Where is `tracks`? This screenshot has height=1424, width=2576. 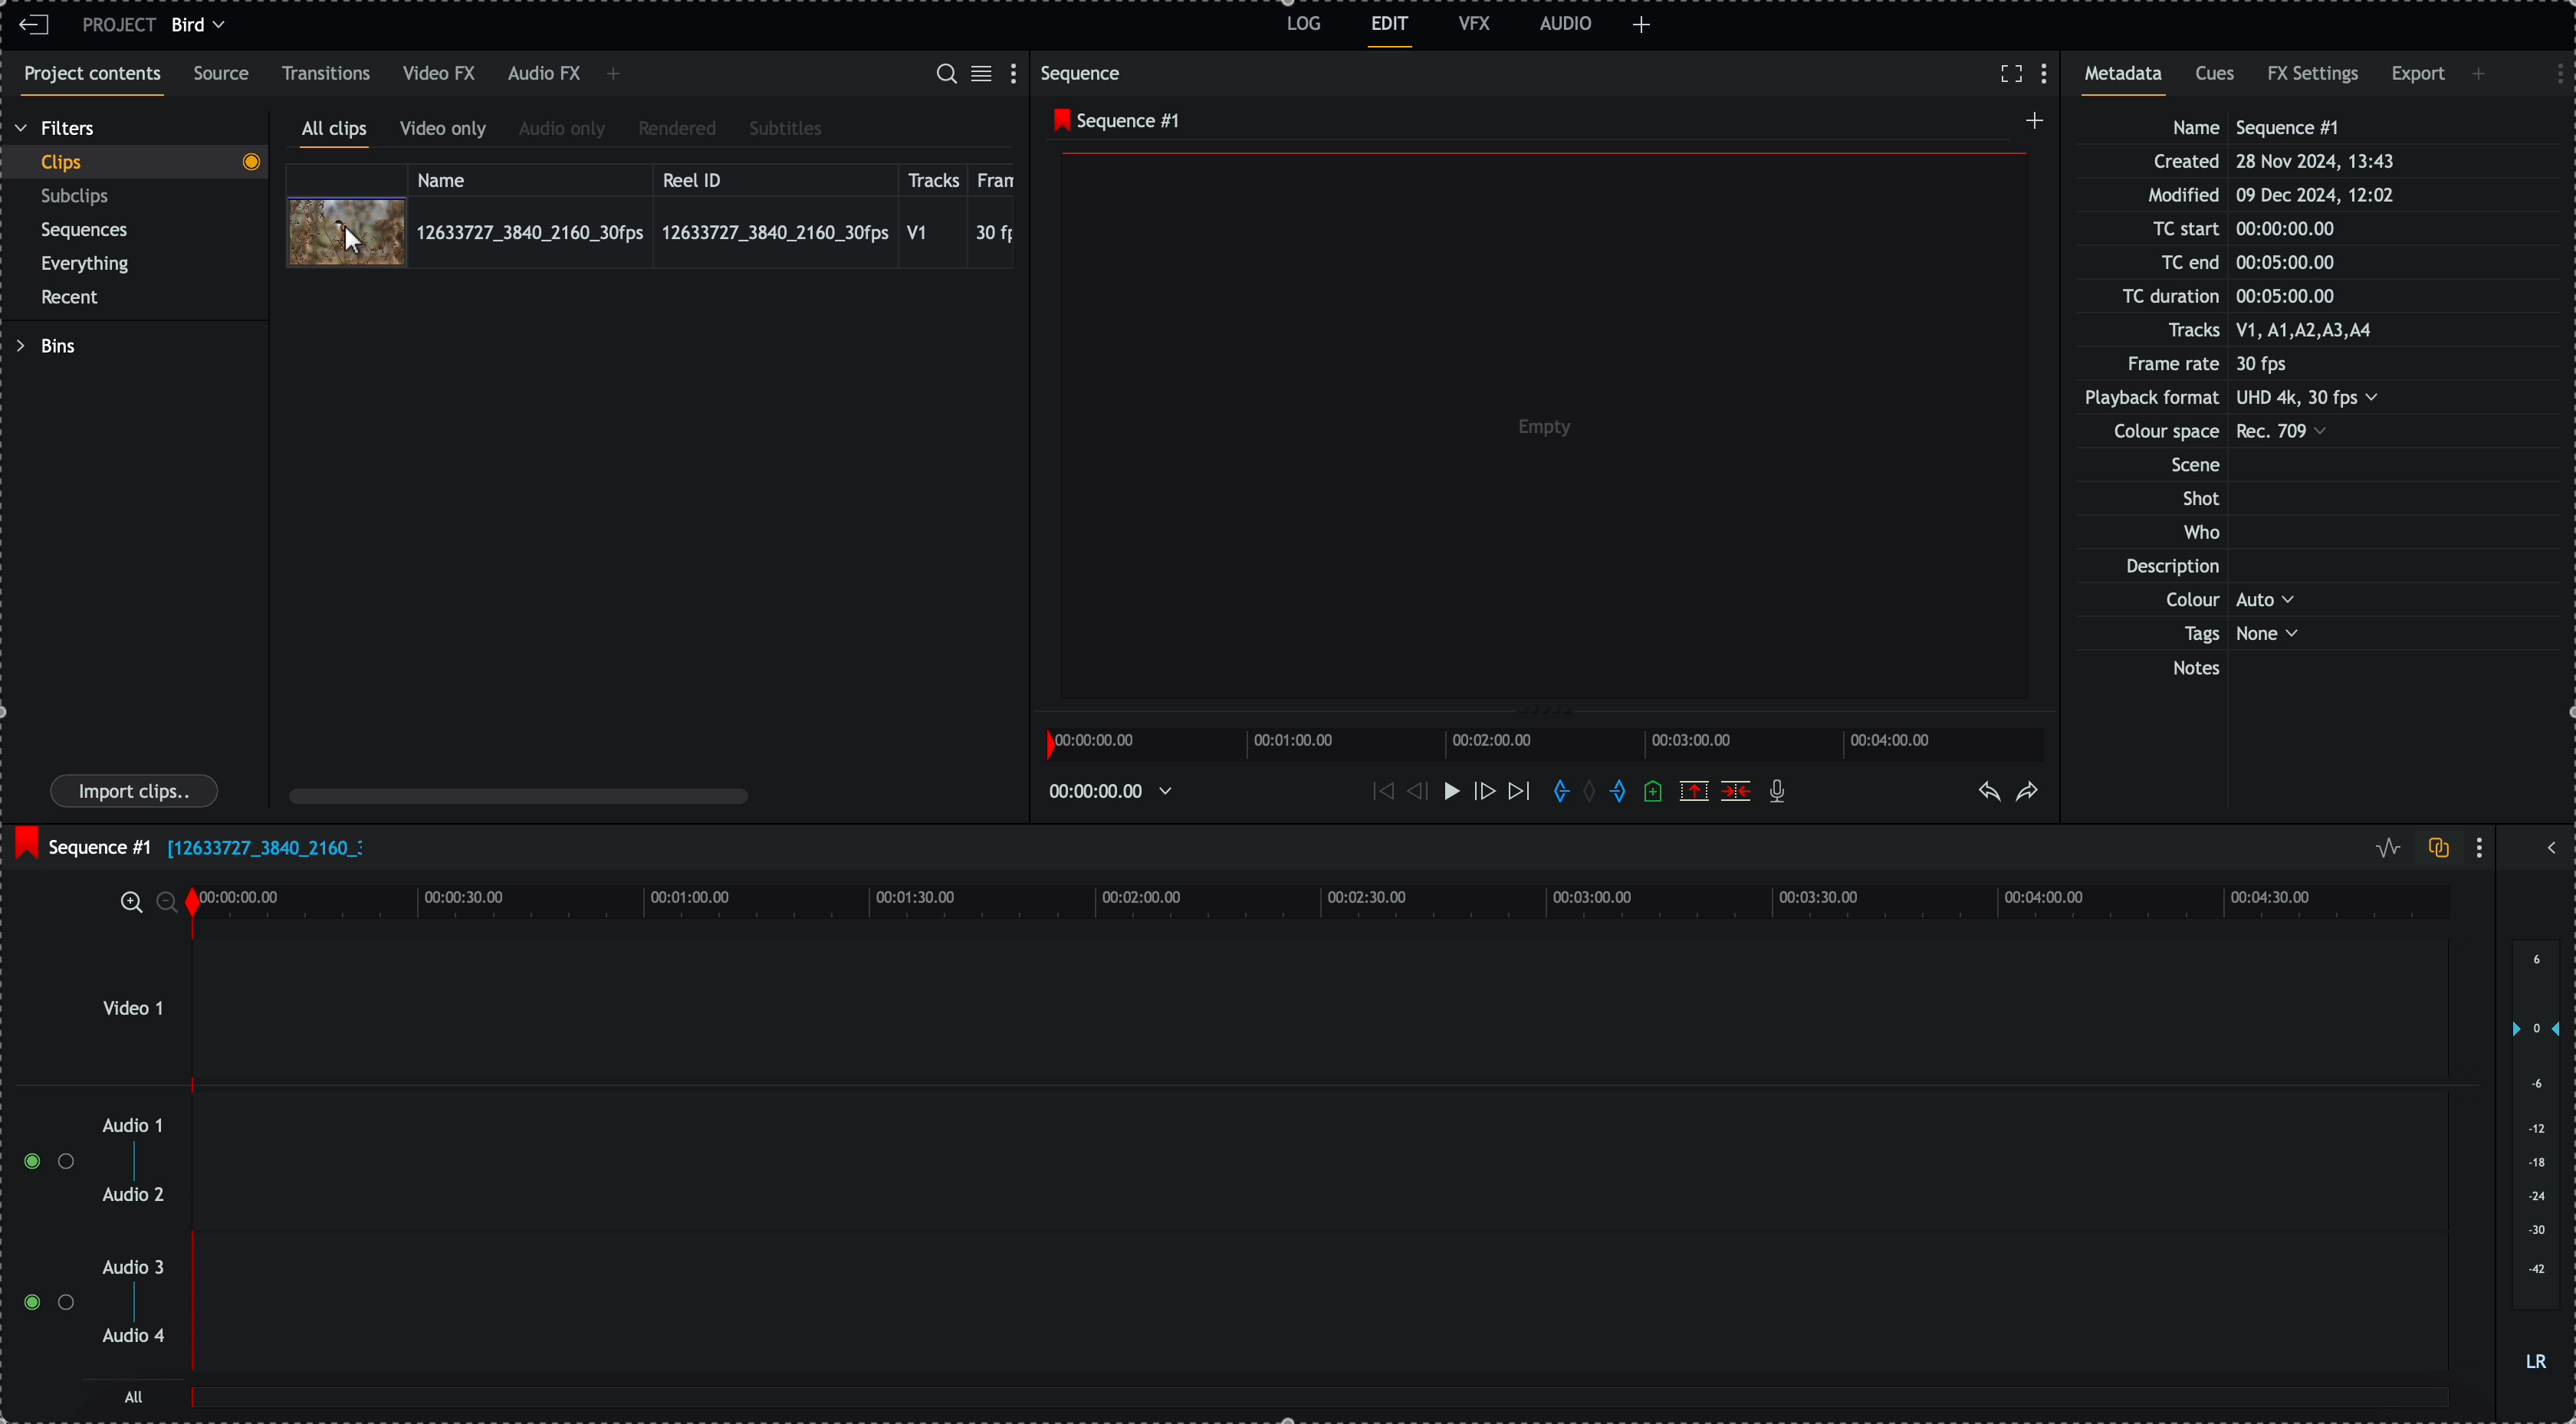
tracks is located at coordinates (934, 177).